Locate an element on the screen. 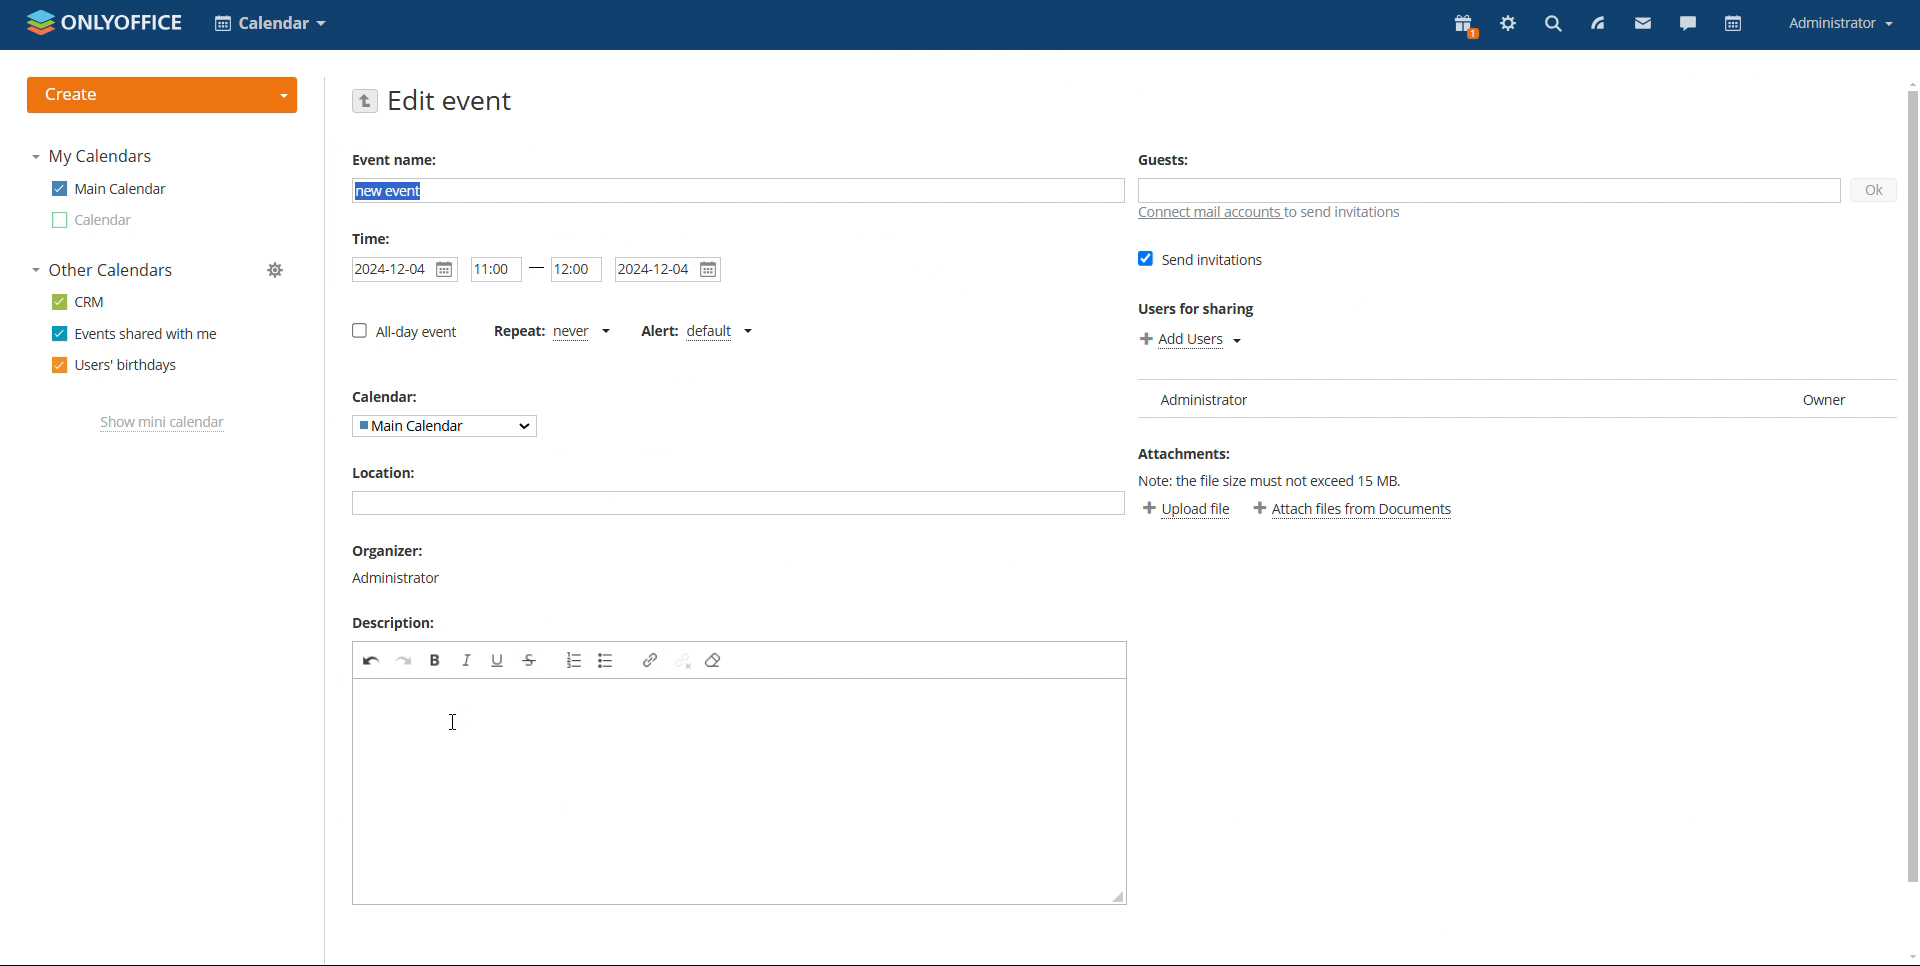 The height and width of the screenshot is (966, 1920). attach file from documents is located at coordinates (1355, 511).